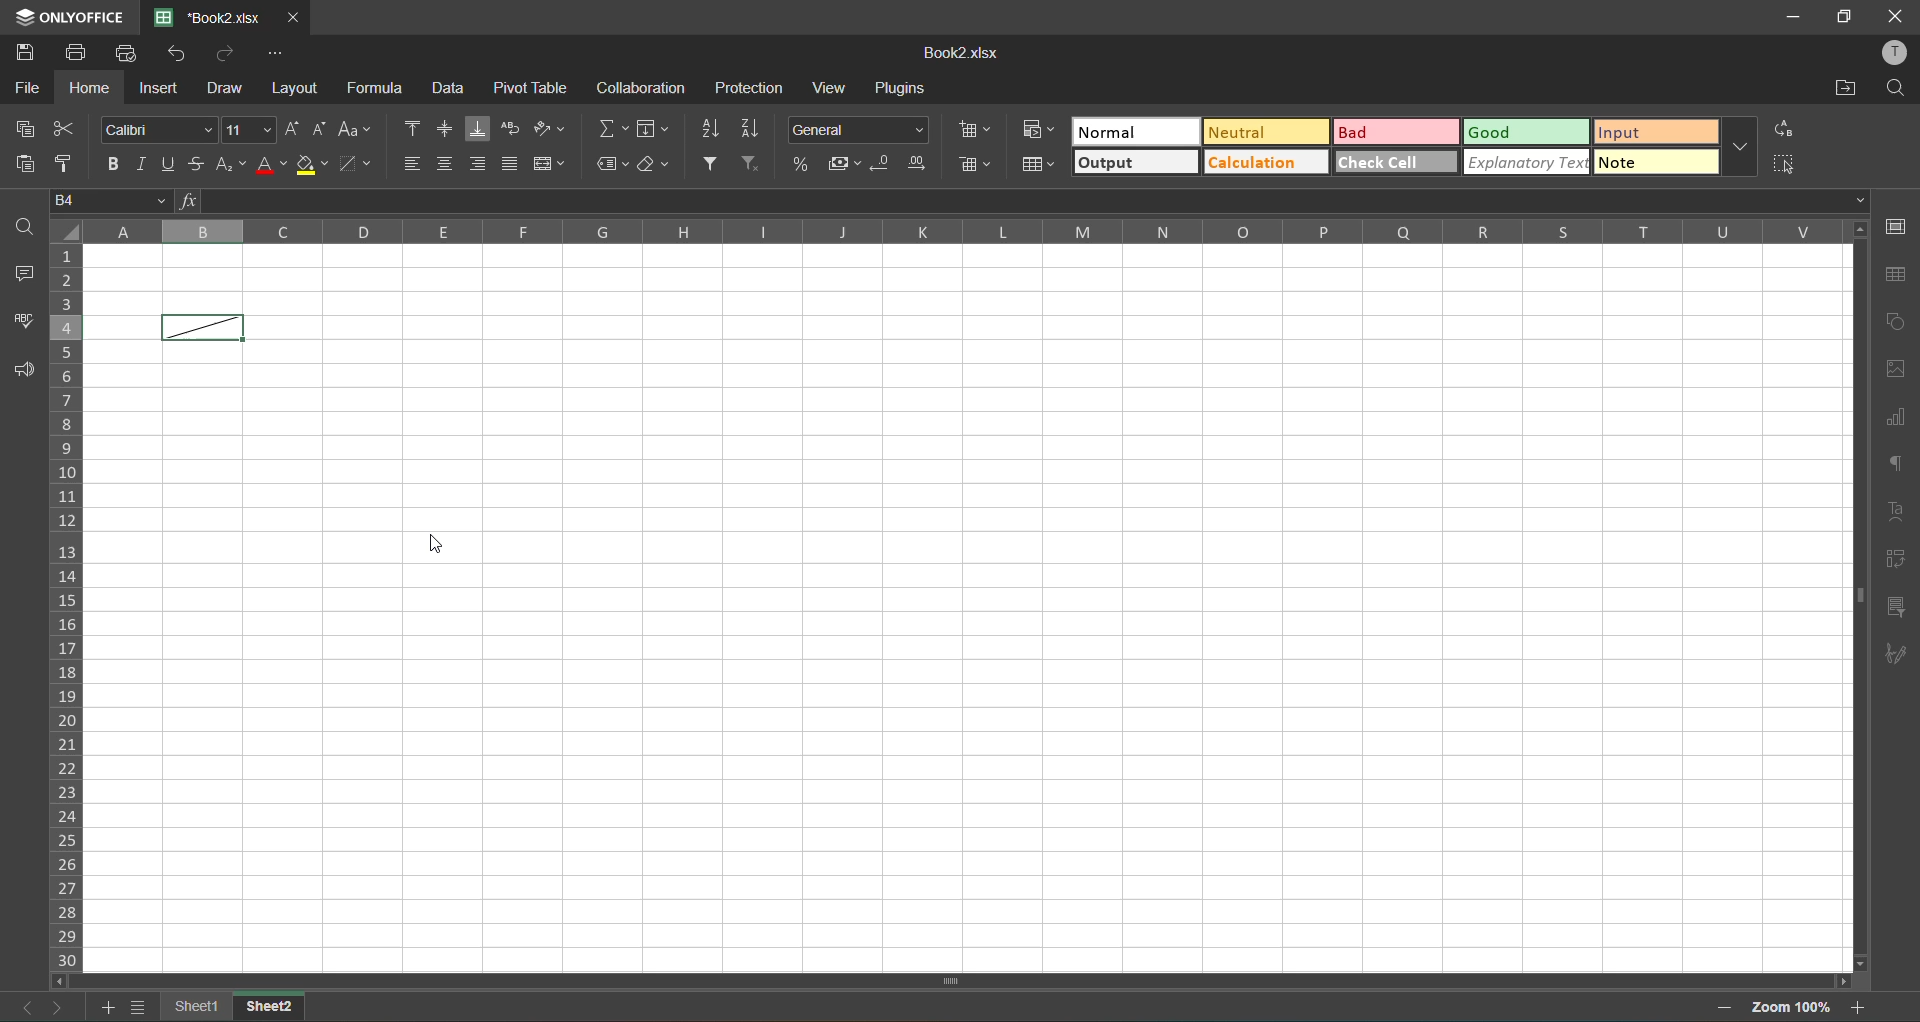 Image resolution: width=1920 pixels, height=1022 pixels. Describe the element at coordinates (614, 165) in the screenshot. I see `named ranges` at that location.